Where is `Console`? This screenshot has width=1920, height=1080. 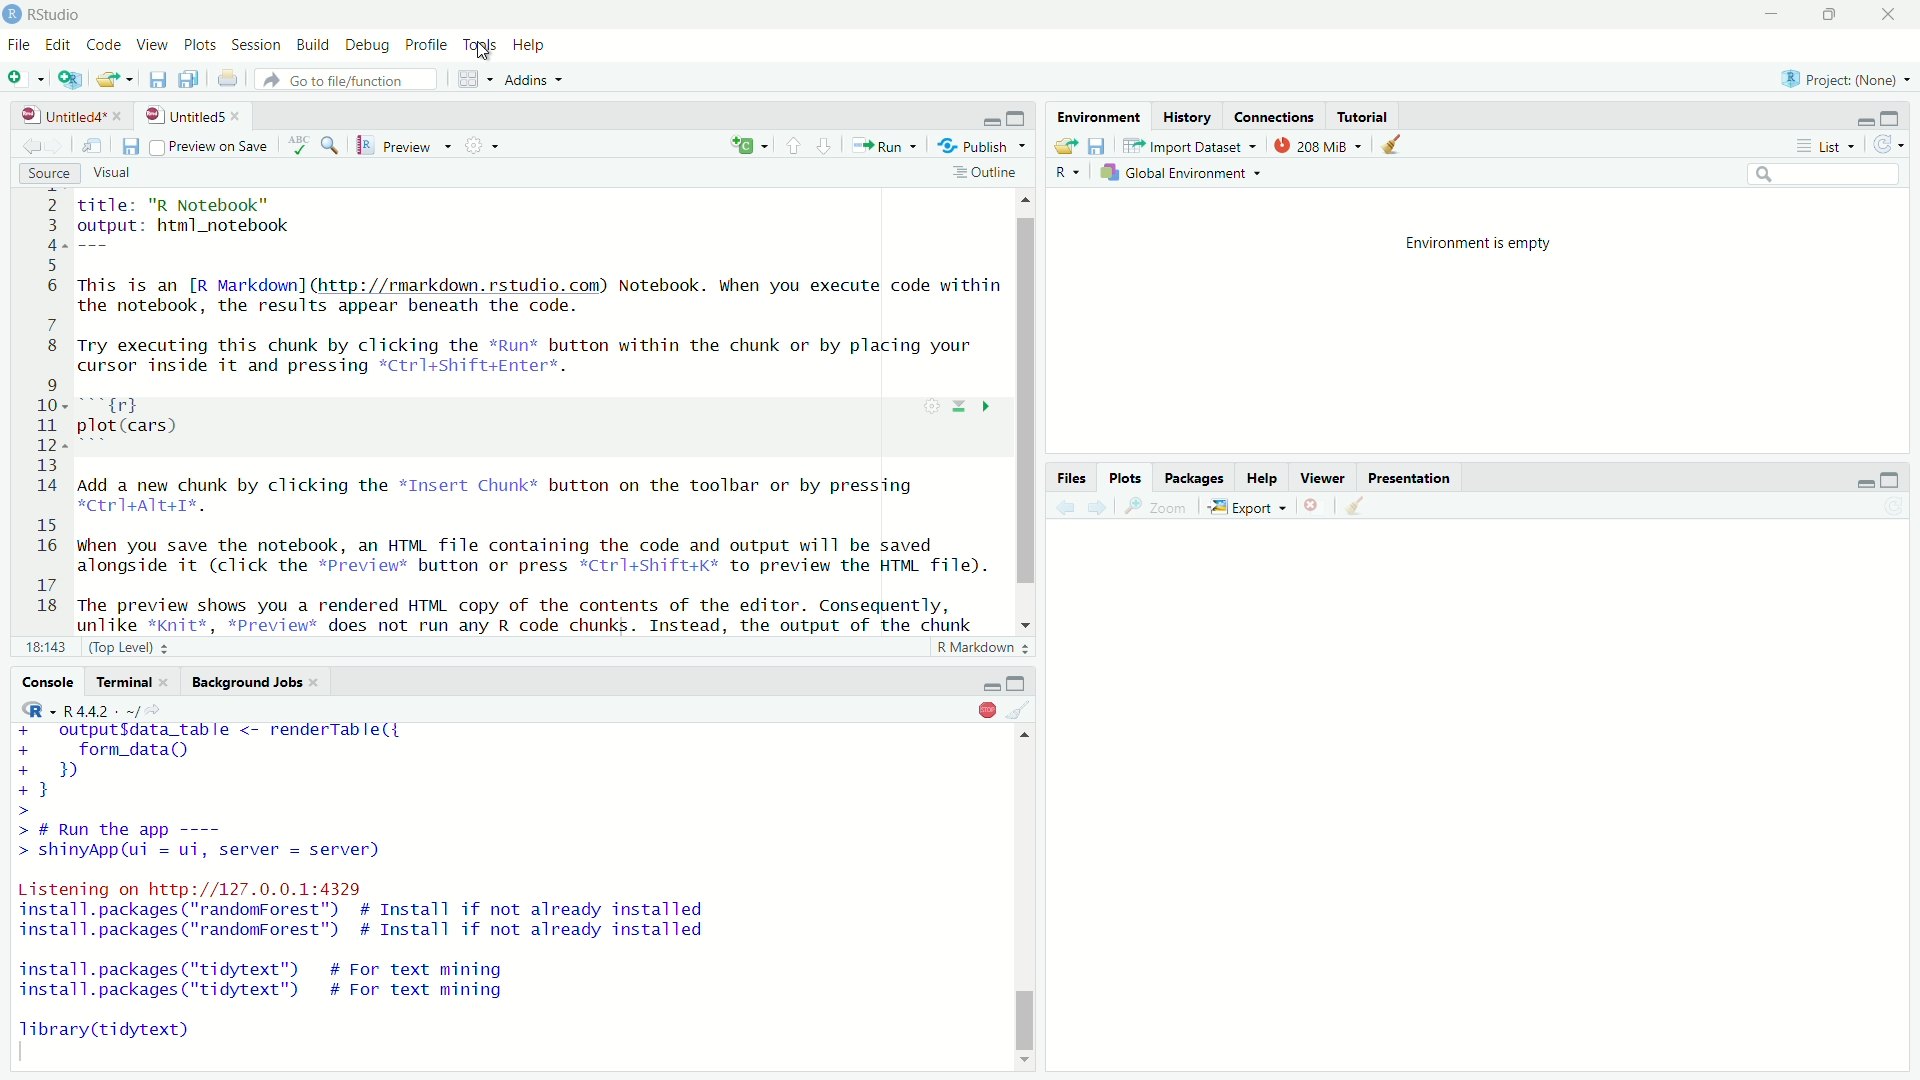 Console is located at coordinates (48, 681).